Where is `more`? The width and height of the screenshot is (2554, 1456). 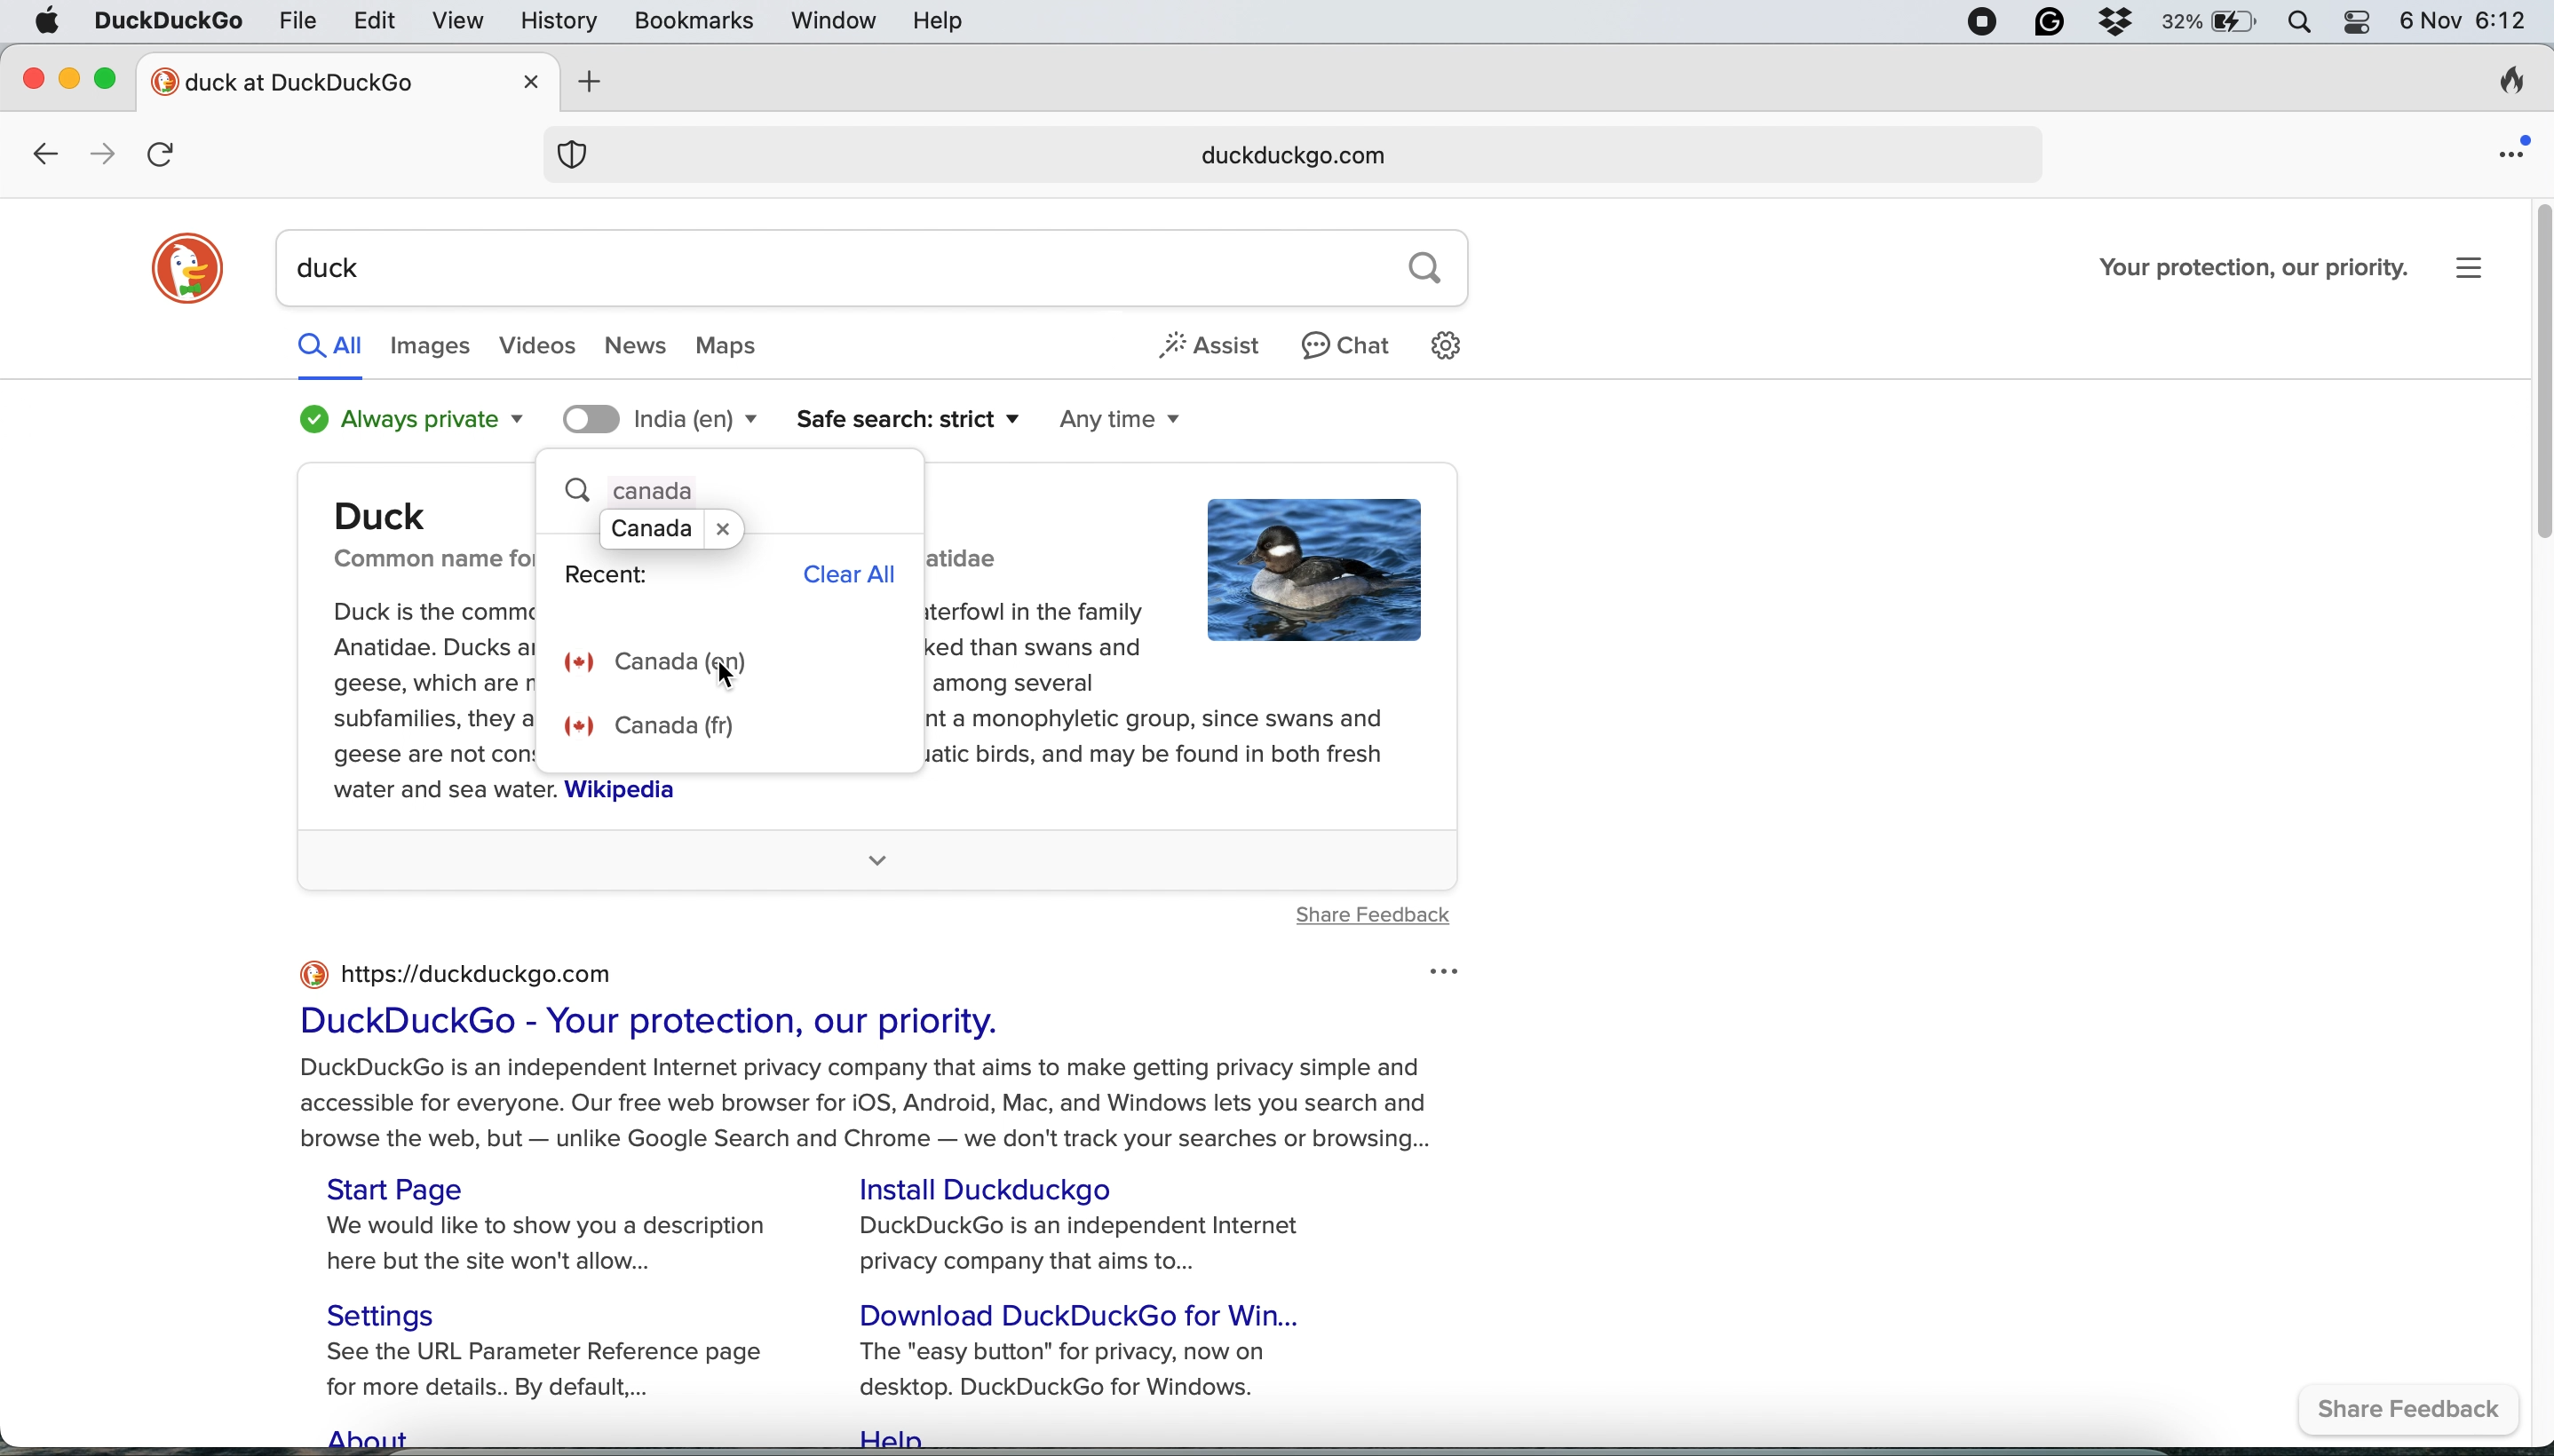
more is located at coordinates (878, 858).